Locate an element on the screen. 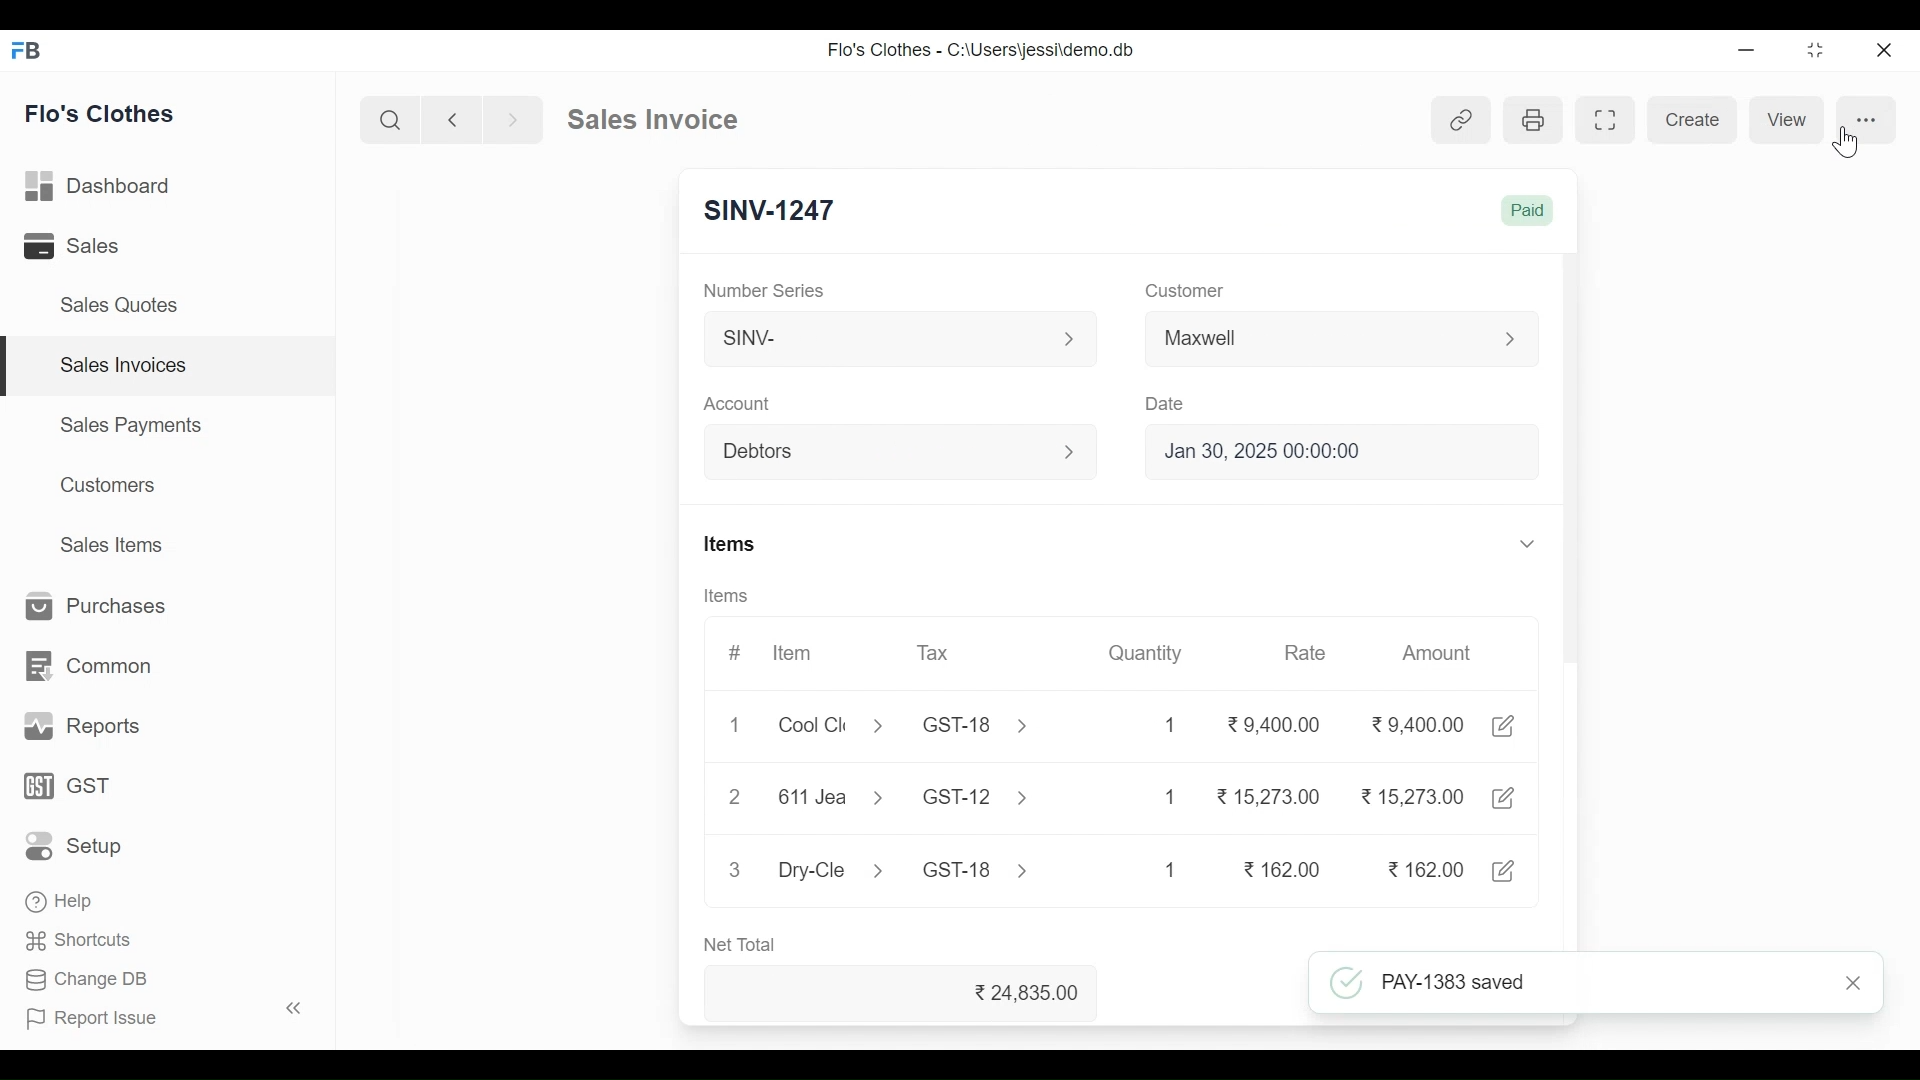  Cool Cle > GST-18 > is located at coordinates (903, 724).